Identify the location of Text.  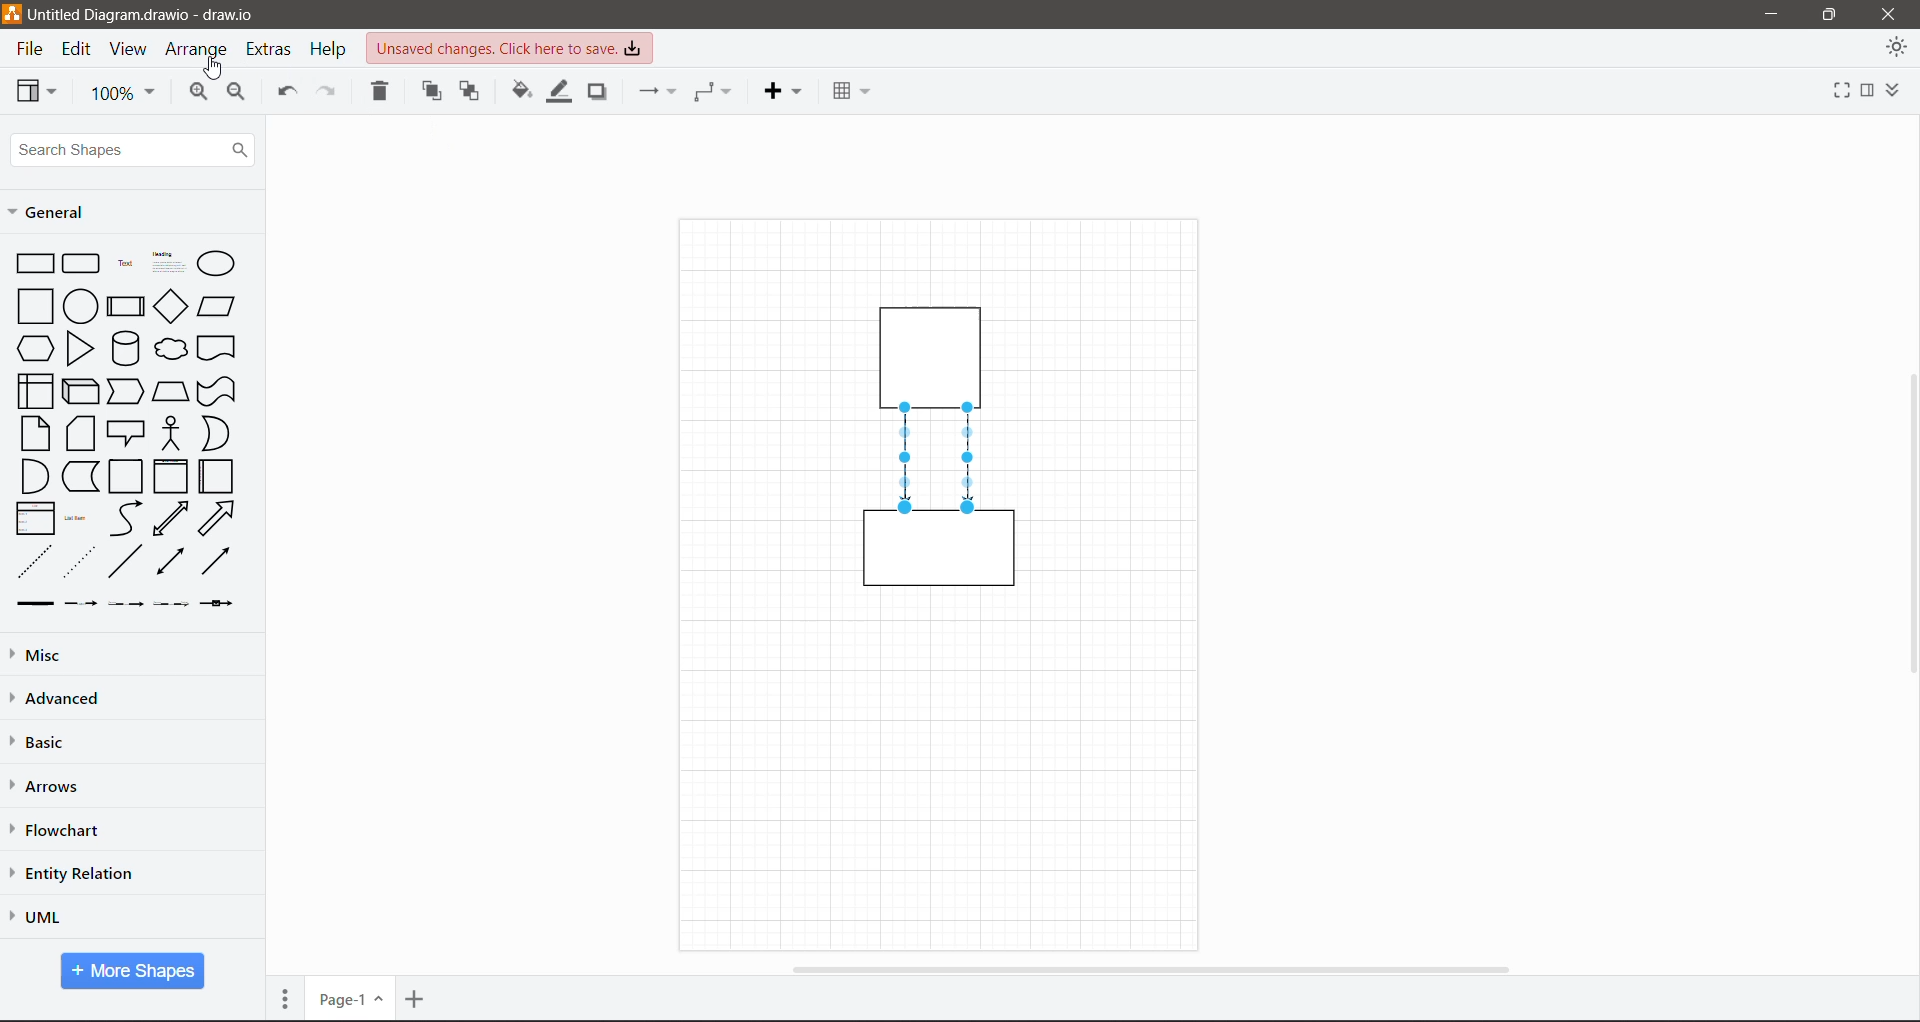
(125, 261).